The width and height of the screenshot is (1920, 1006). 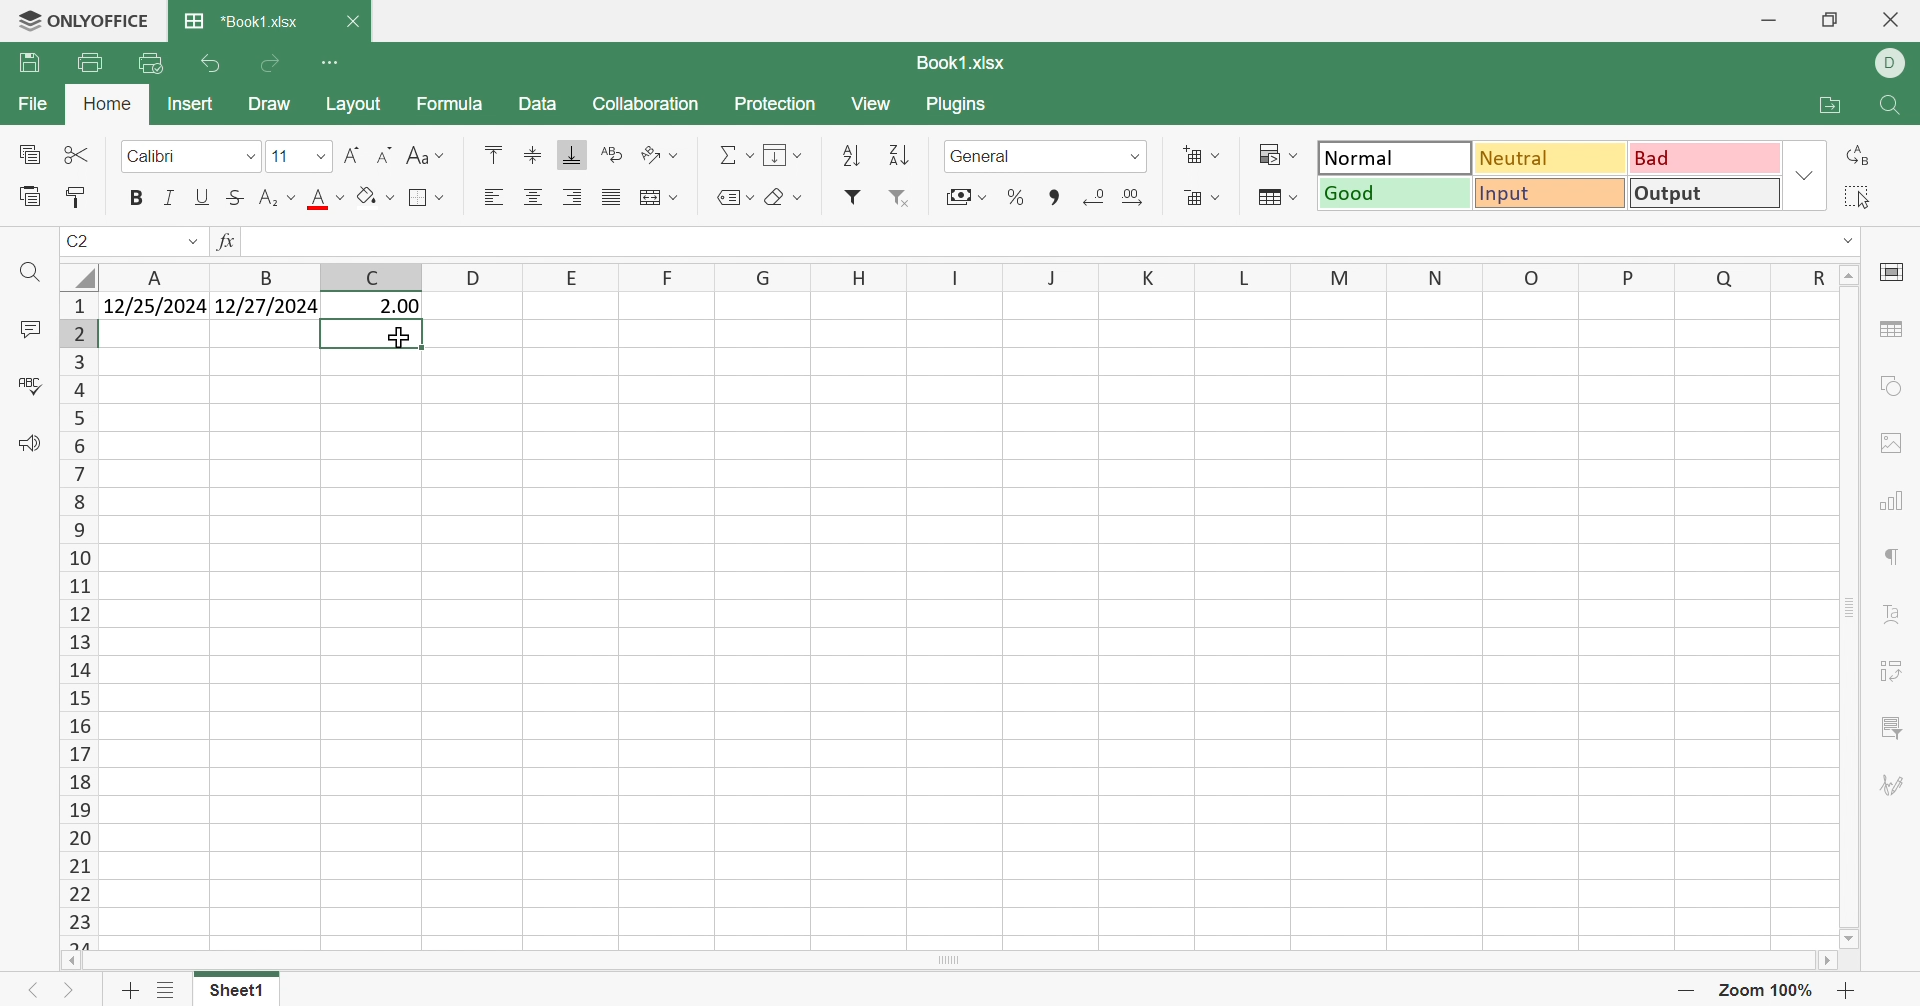 I want to click on Justified, so click(x=610, y=195).